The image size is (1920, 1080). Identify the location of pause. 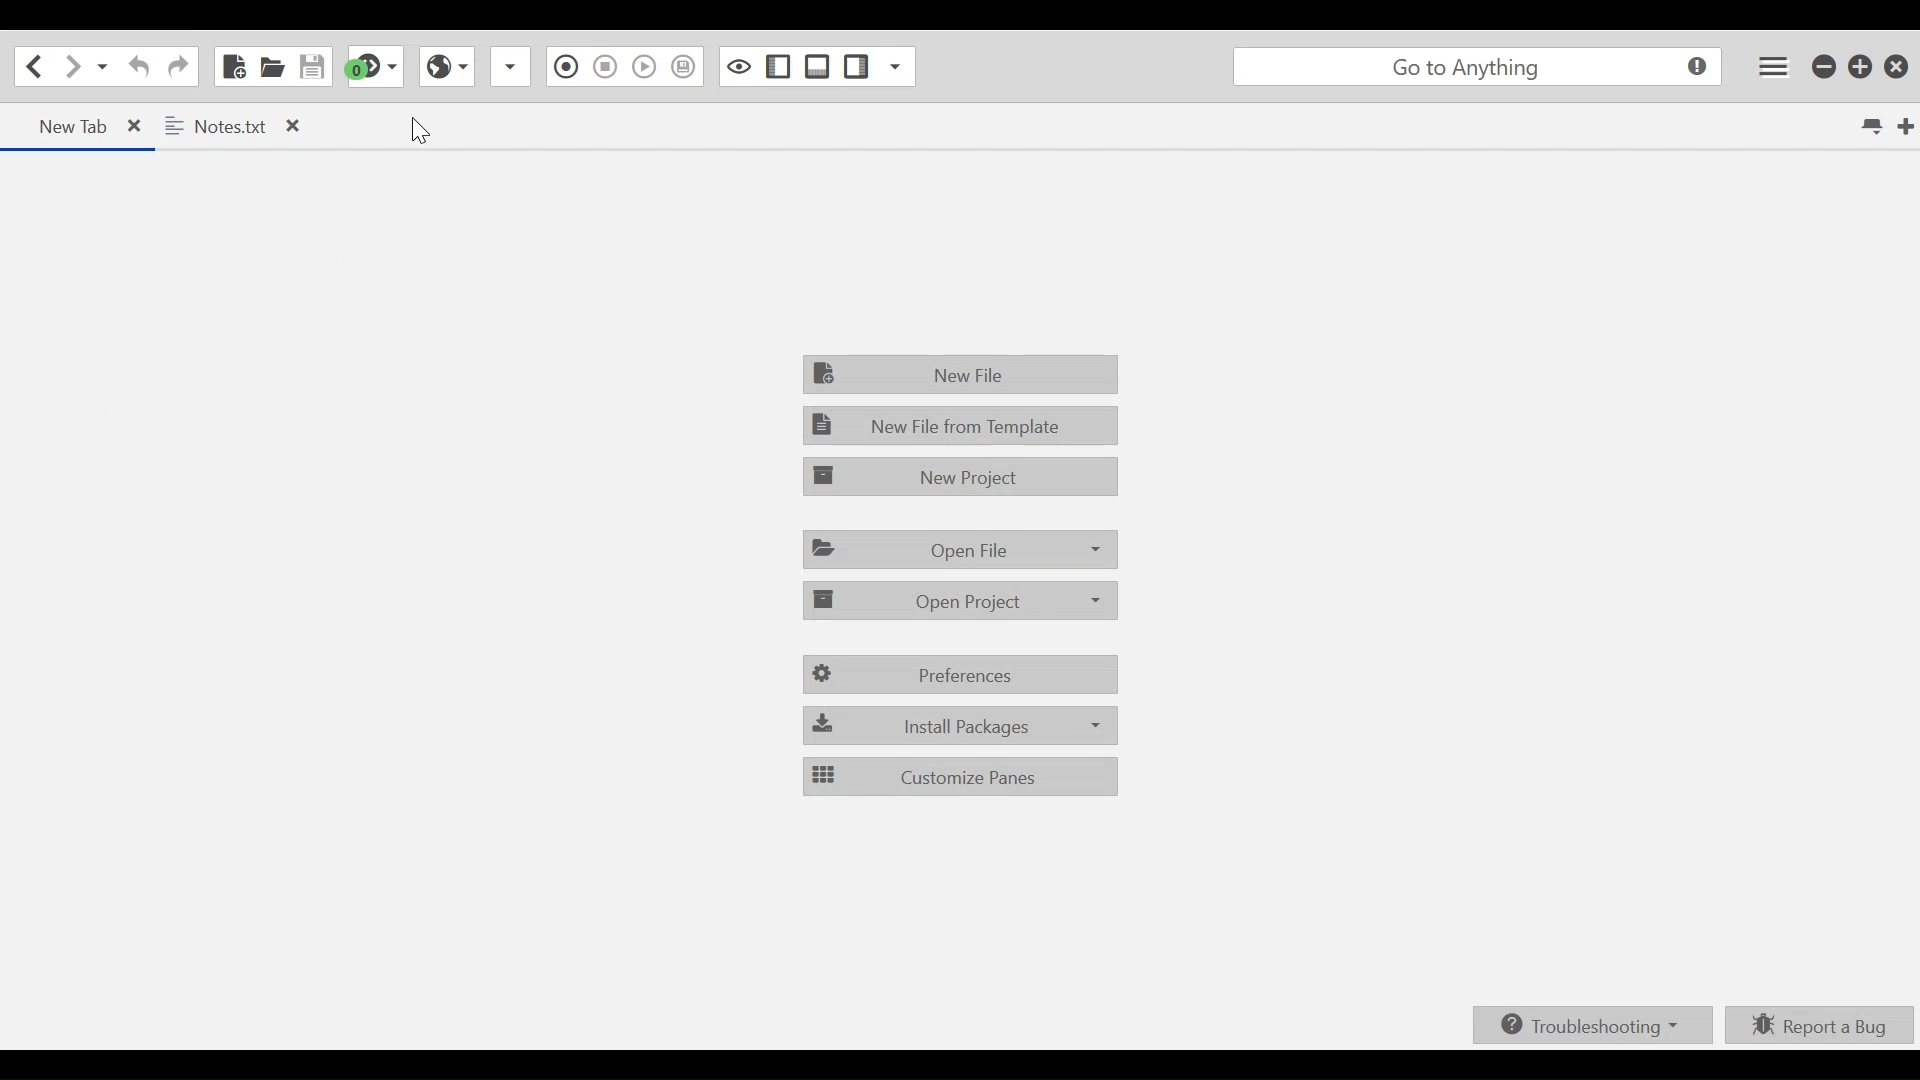
(565, 62).